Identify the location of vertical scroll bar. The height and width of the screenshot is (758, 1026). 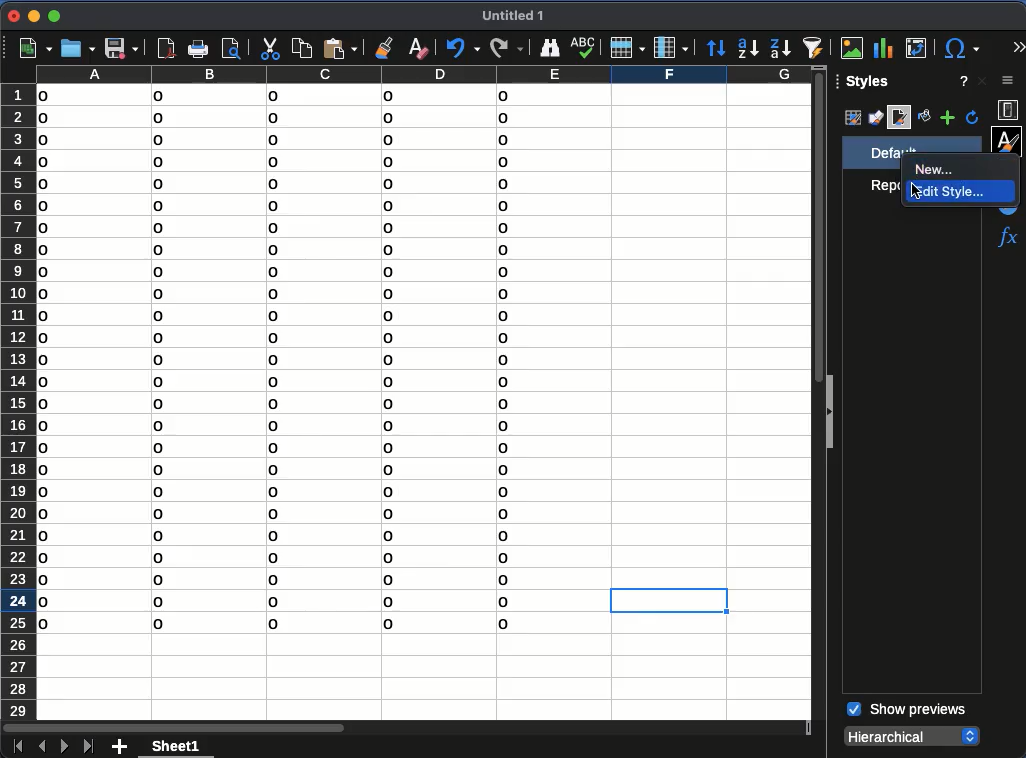
(813, 227).